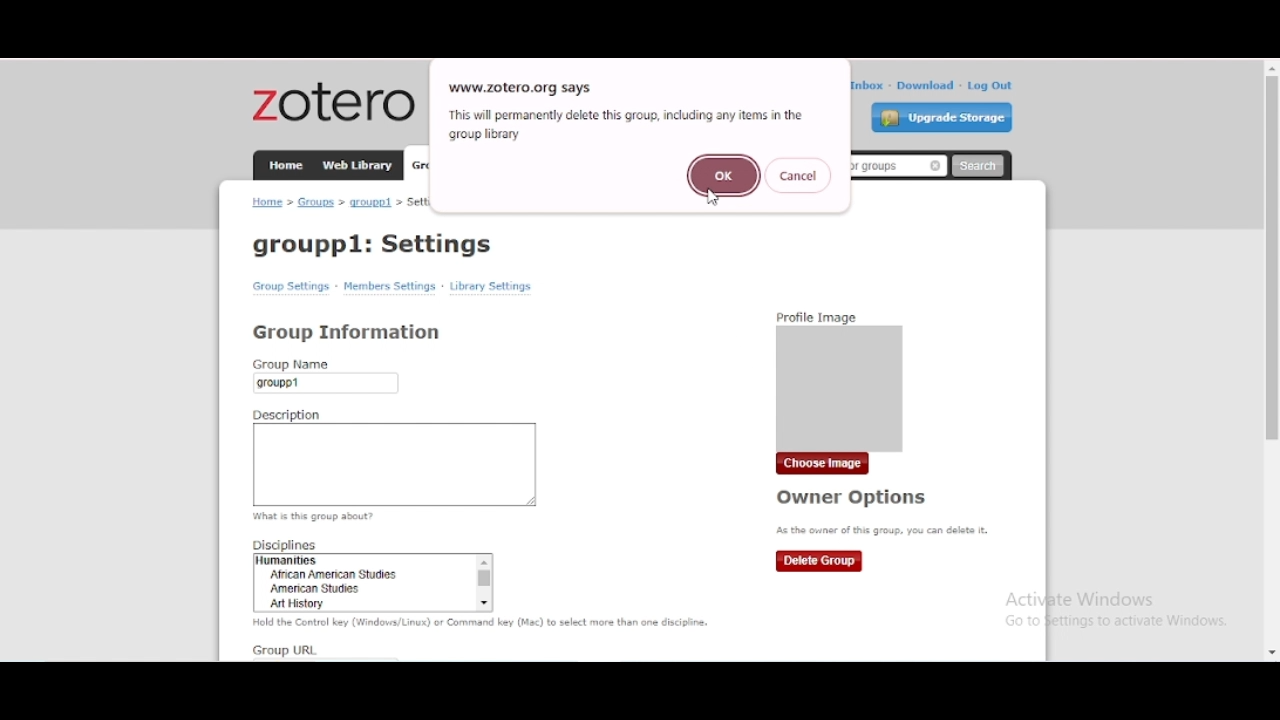 This screenshot has height=720, width=1280. Describe the element at coordinates (626, 111) in the screenshot. I see `www.zotero.org says "this will permanently delete this group, including any items in the group library."` at that location.